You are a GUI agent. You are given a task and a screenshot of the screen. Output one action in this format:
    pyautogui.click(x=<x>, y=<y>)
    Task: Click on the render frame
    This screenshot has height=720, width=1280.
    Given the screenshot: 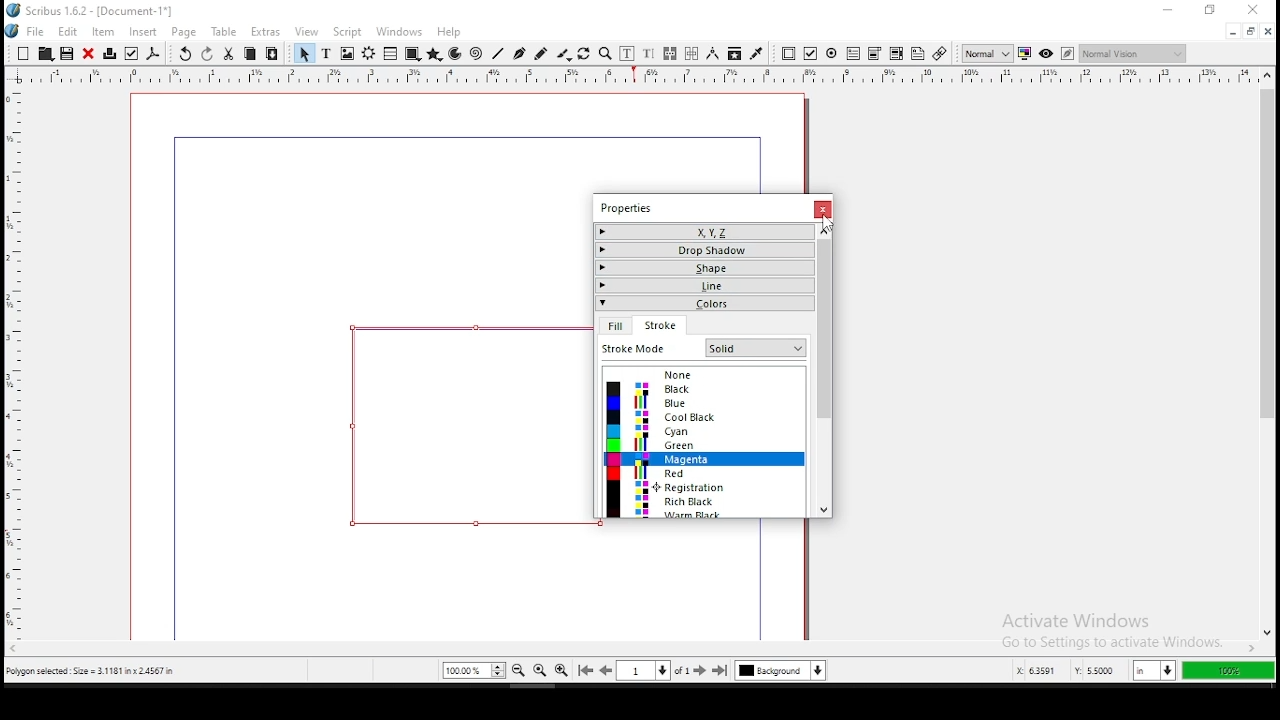 What is the action you would take?
    pyautogui.click(x=368, y=54)
    